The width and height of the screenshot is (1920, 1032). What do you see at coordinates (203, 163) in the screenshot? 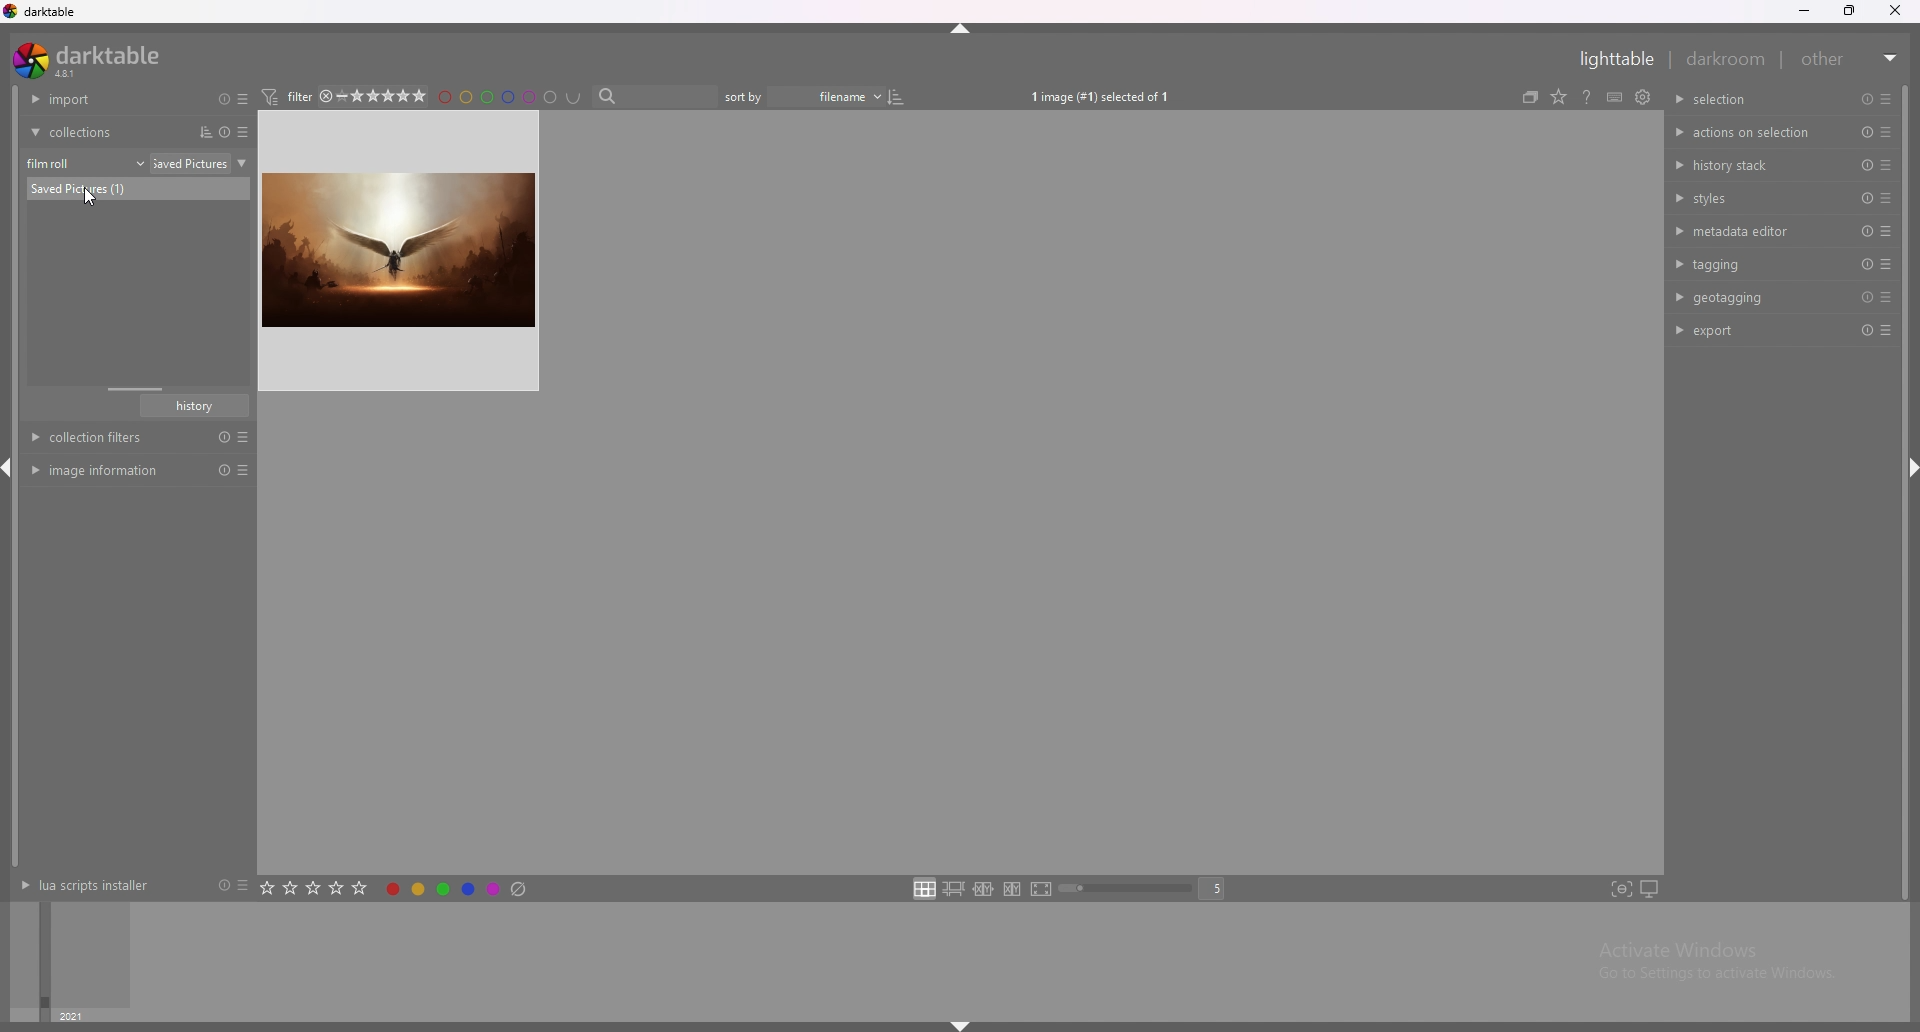
I see `folder name` at bounding box center [203, 163].